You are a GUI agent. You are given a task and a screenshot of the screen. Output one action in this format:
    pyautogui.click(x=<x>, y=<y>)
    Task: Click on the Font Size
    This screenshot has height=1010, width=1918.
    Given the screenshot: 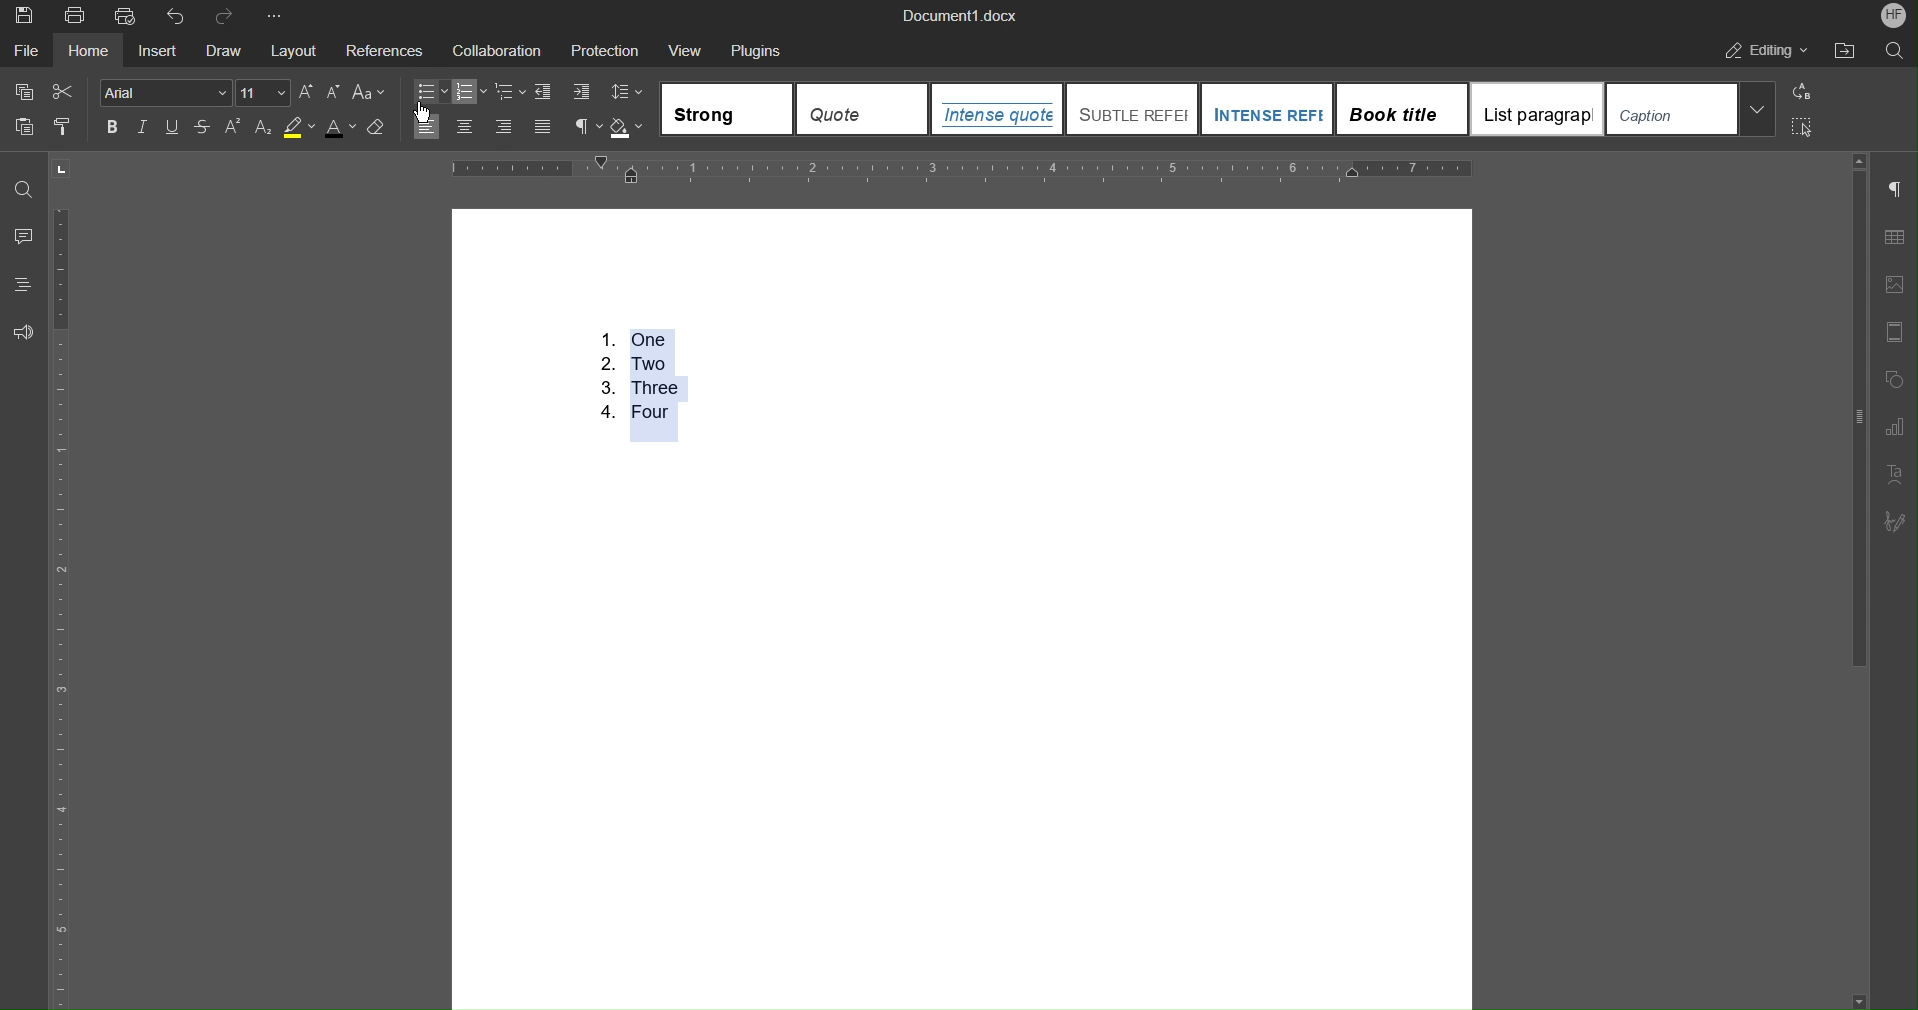 What is the action you would take?
    pyautogui.click(x=264, y=93)
    